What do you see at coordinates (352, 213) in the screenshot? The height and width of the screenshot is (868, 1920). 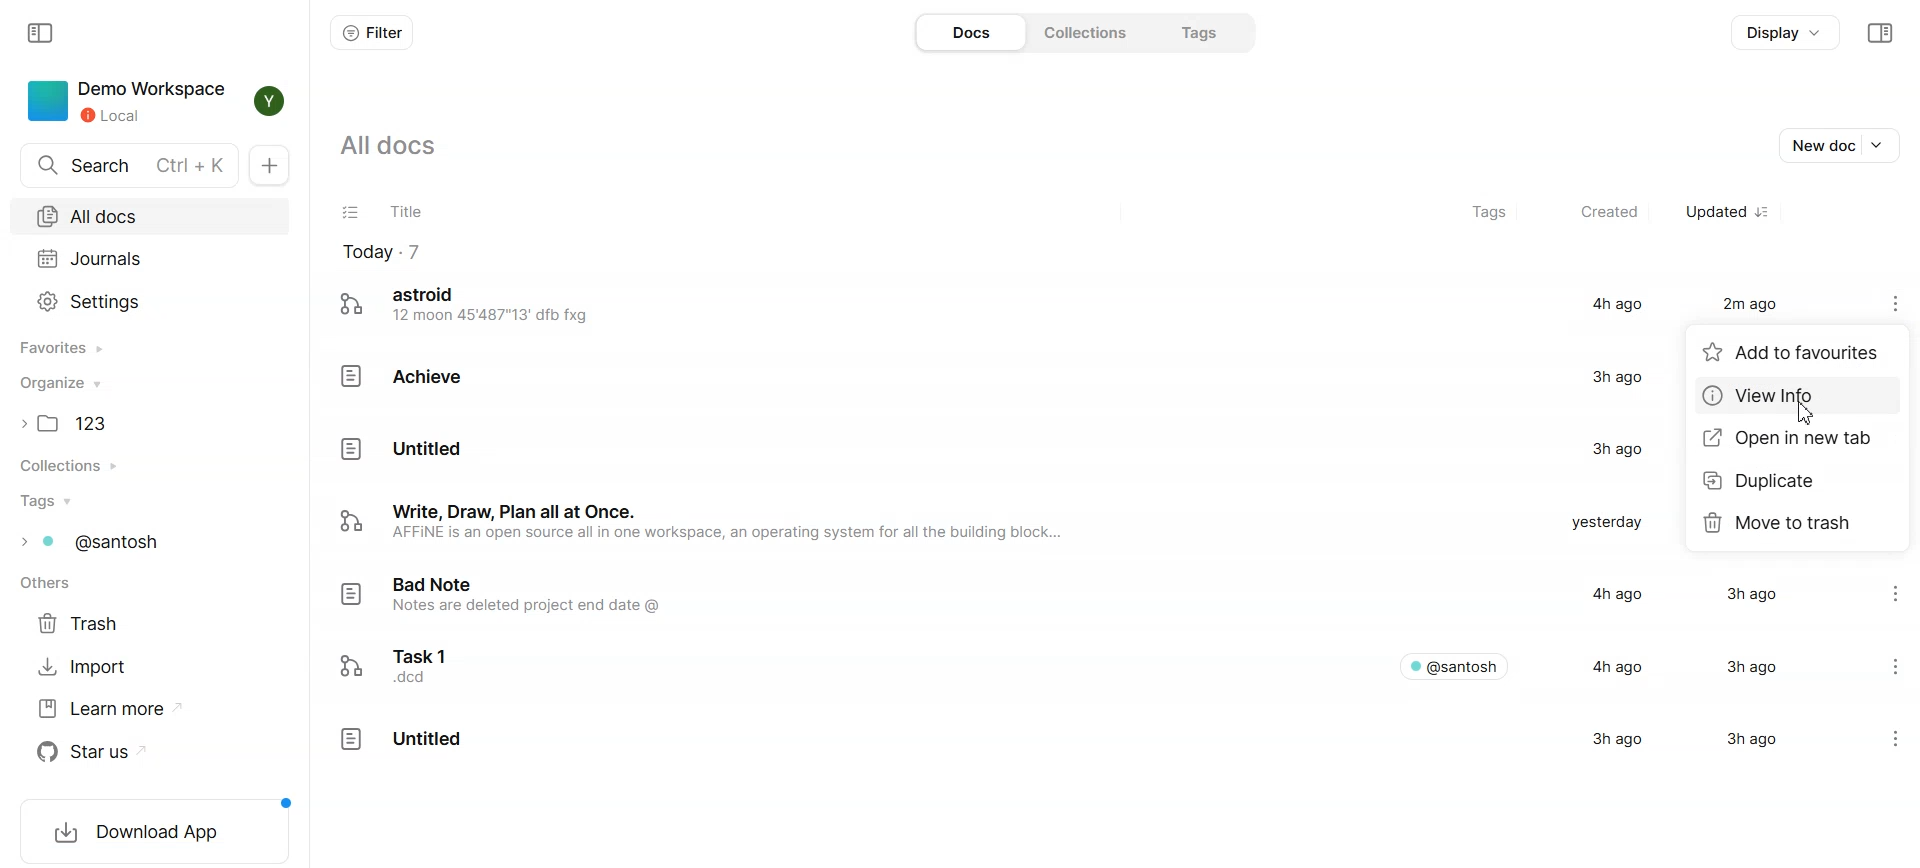 I see `Checklist` at bounding box center [352, 213].